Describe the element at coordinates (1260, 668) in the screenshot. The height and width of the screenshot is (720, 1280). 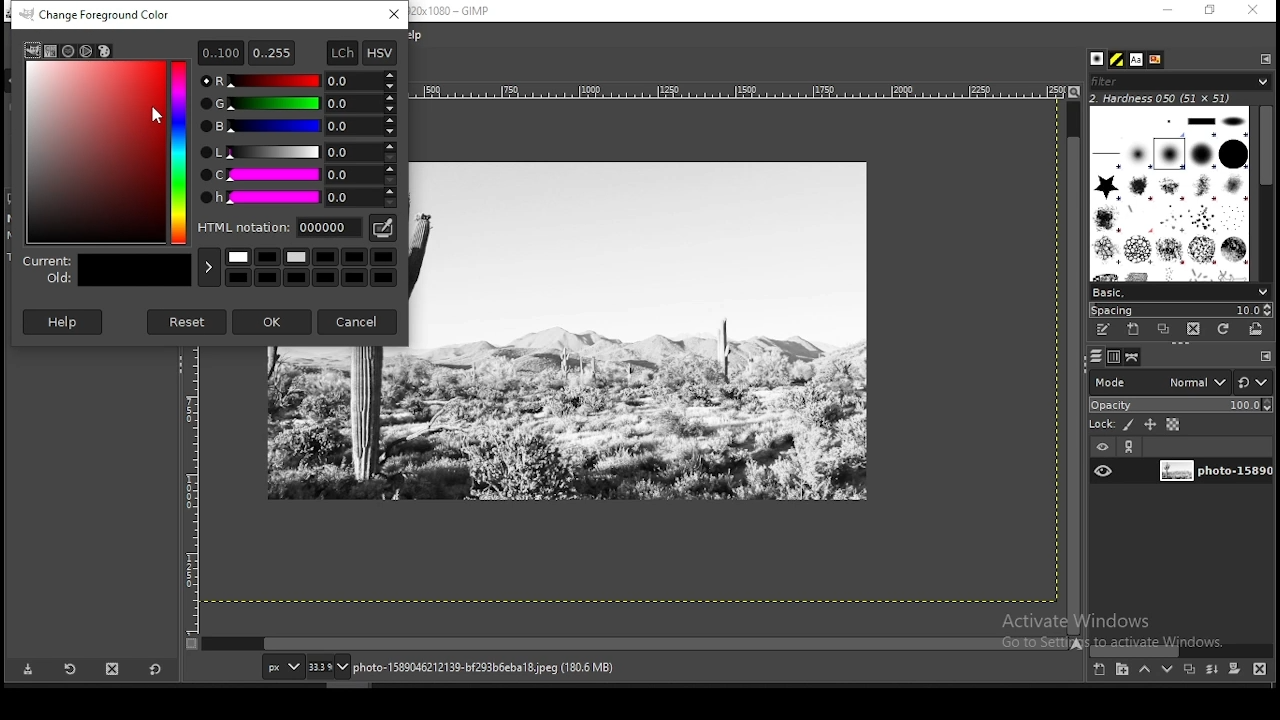
I see `delete this layer` at that location.